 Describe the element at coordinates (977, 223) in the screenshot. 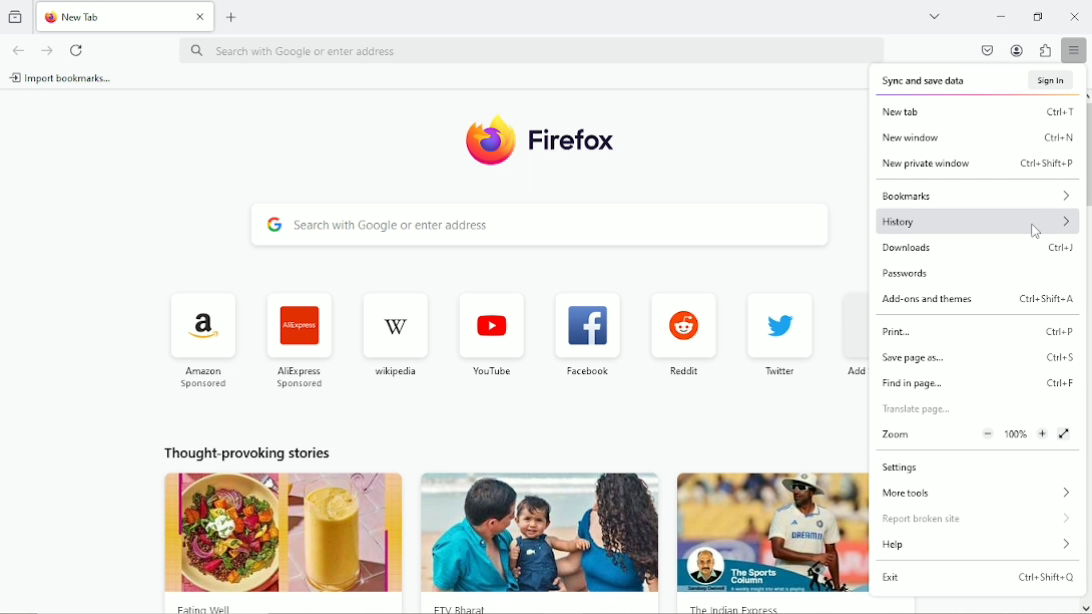

I see `history` at that location.